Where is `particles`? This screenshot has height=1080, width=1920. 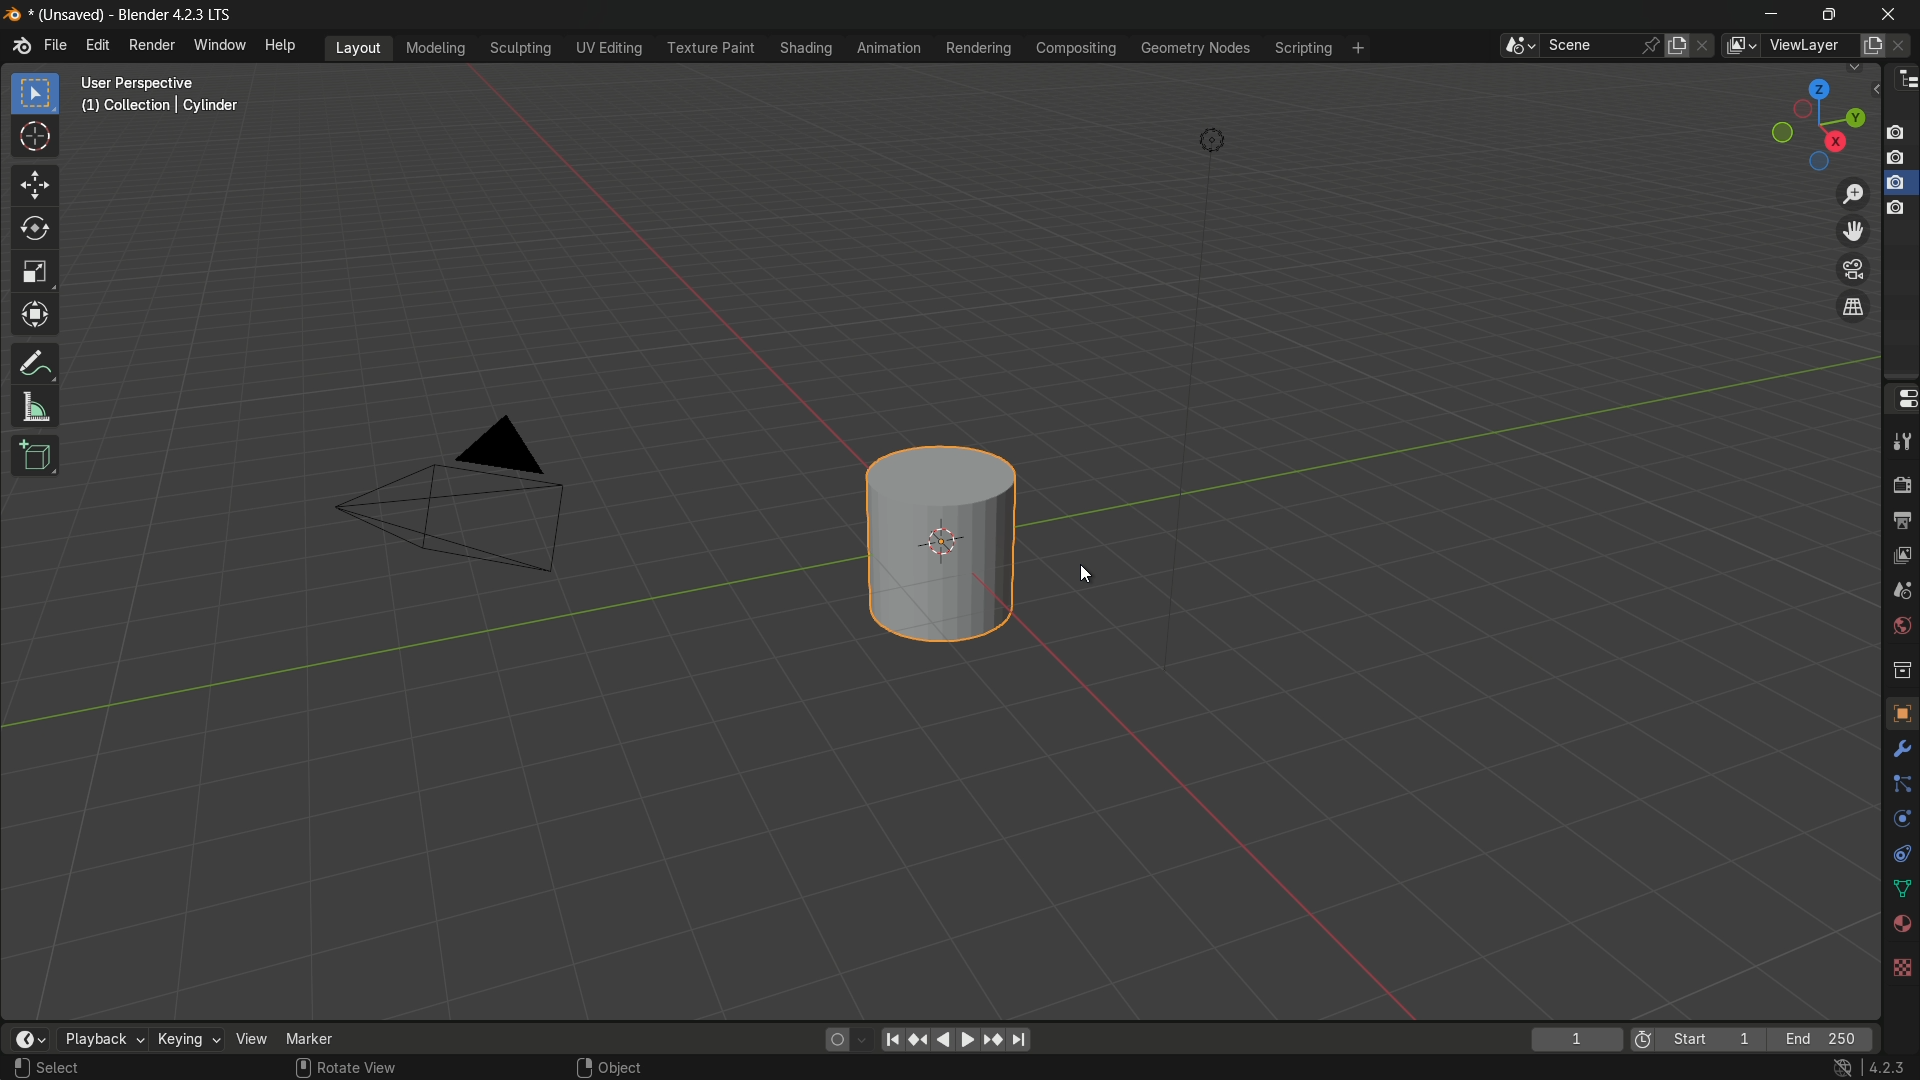 particles is located at coordinates (1898, 785).